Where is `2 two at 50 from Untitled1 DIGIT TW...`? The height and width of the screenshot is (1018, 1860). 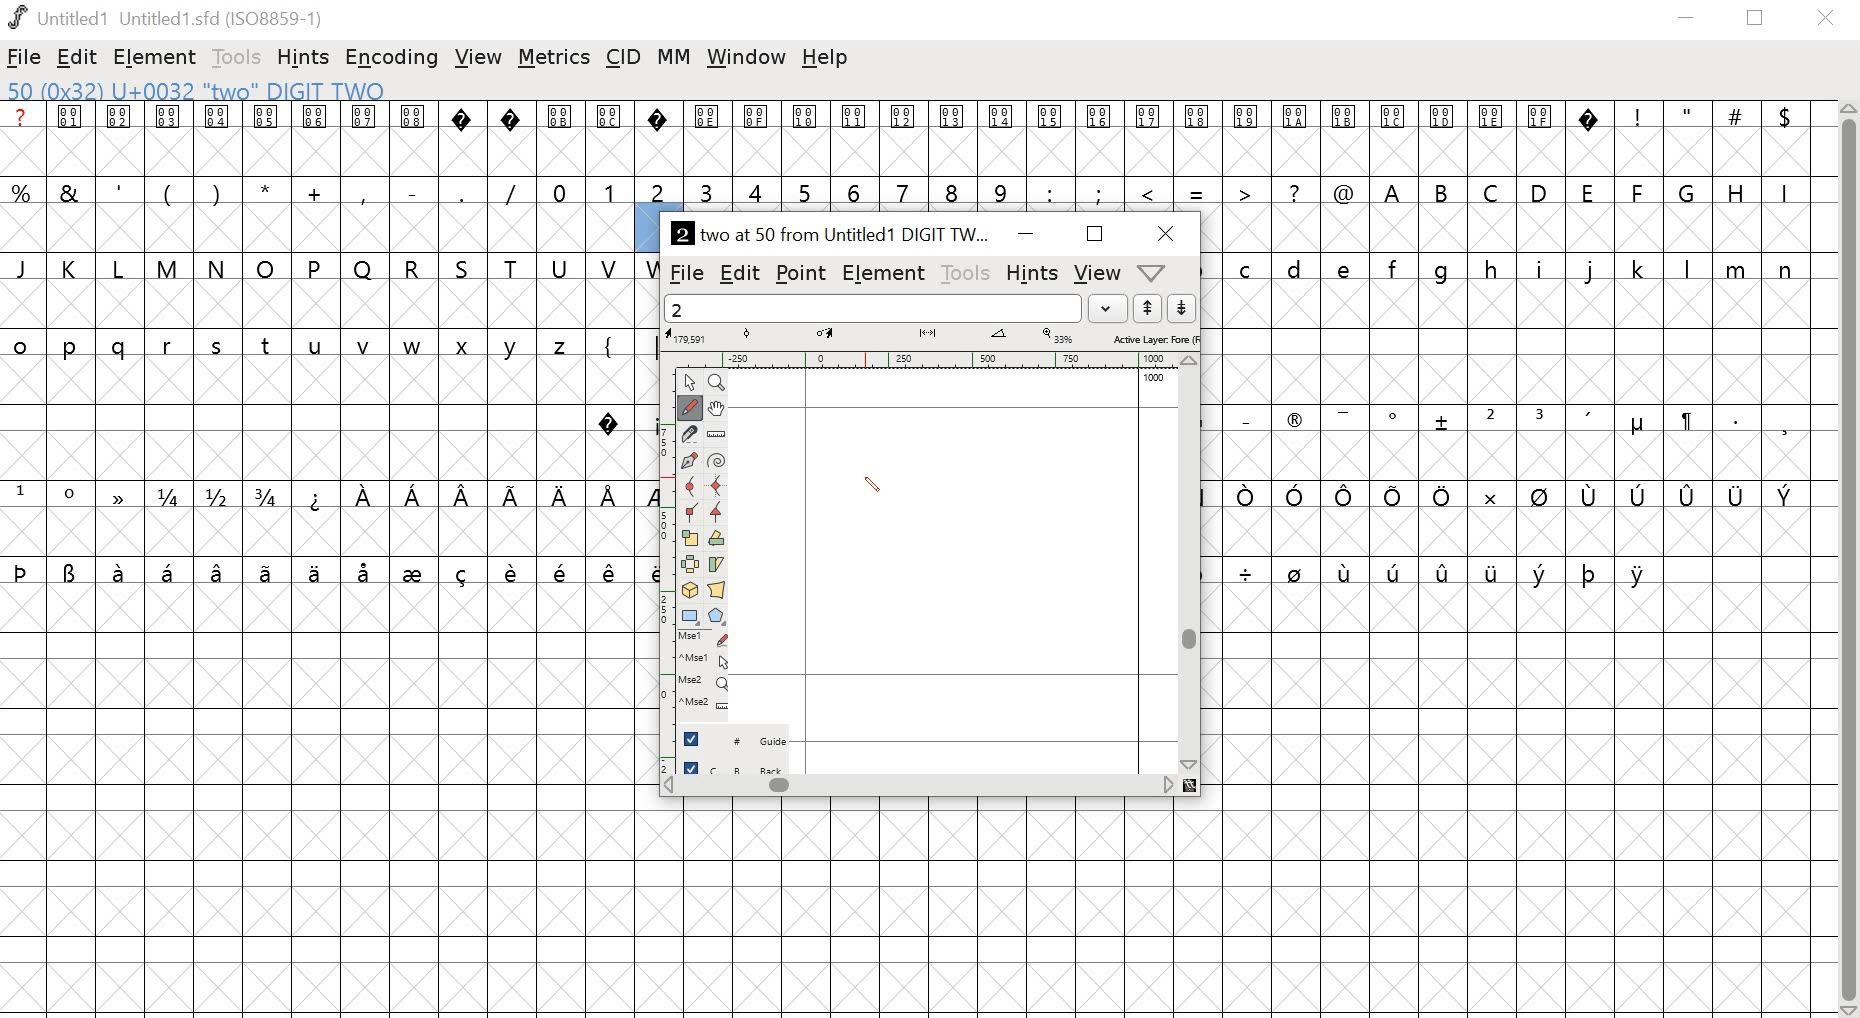 2 two at 50 from Untitled1 DIGIT TW... is located at coordinates (830, 232).